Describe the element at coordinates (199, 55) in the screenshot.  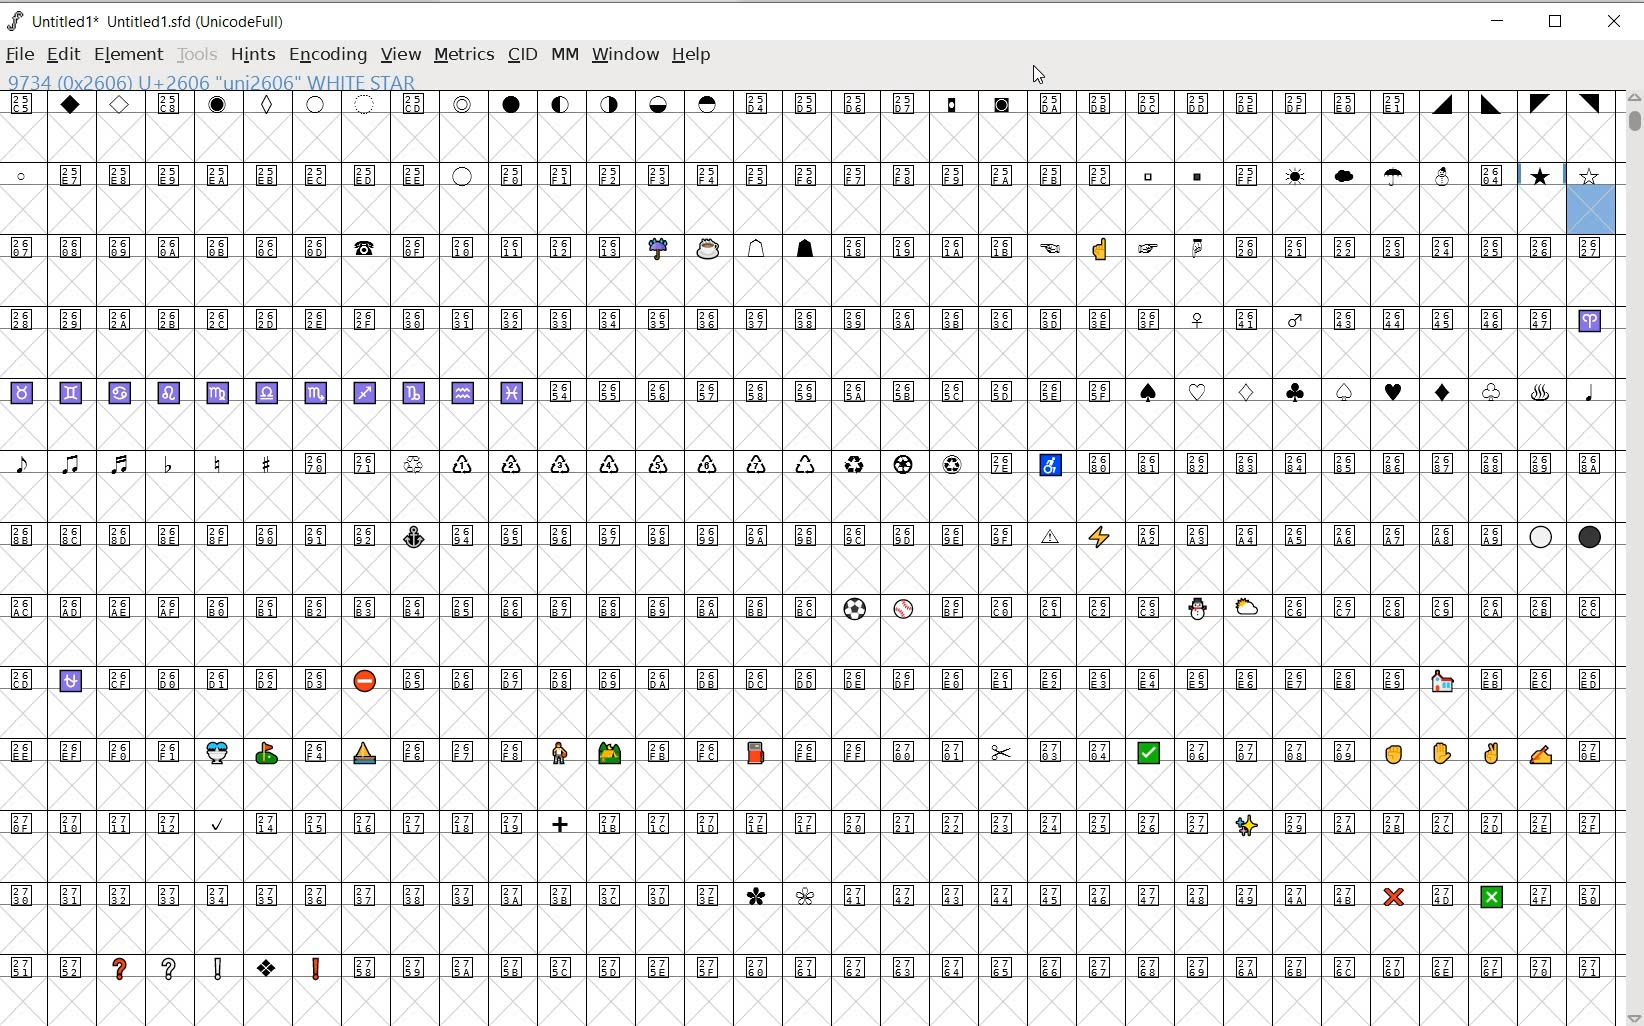
I see `TOOLS` at that location.